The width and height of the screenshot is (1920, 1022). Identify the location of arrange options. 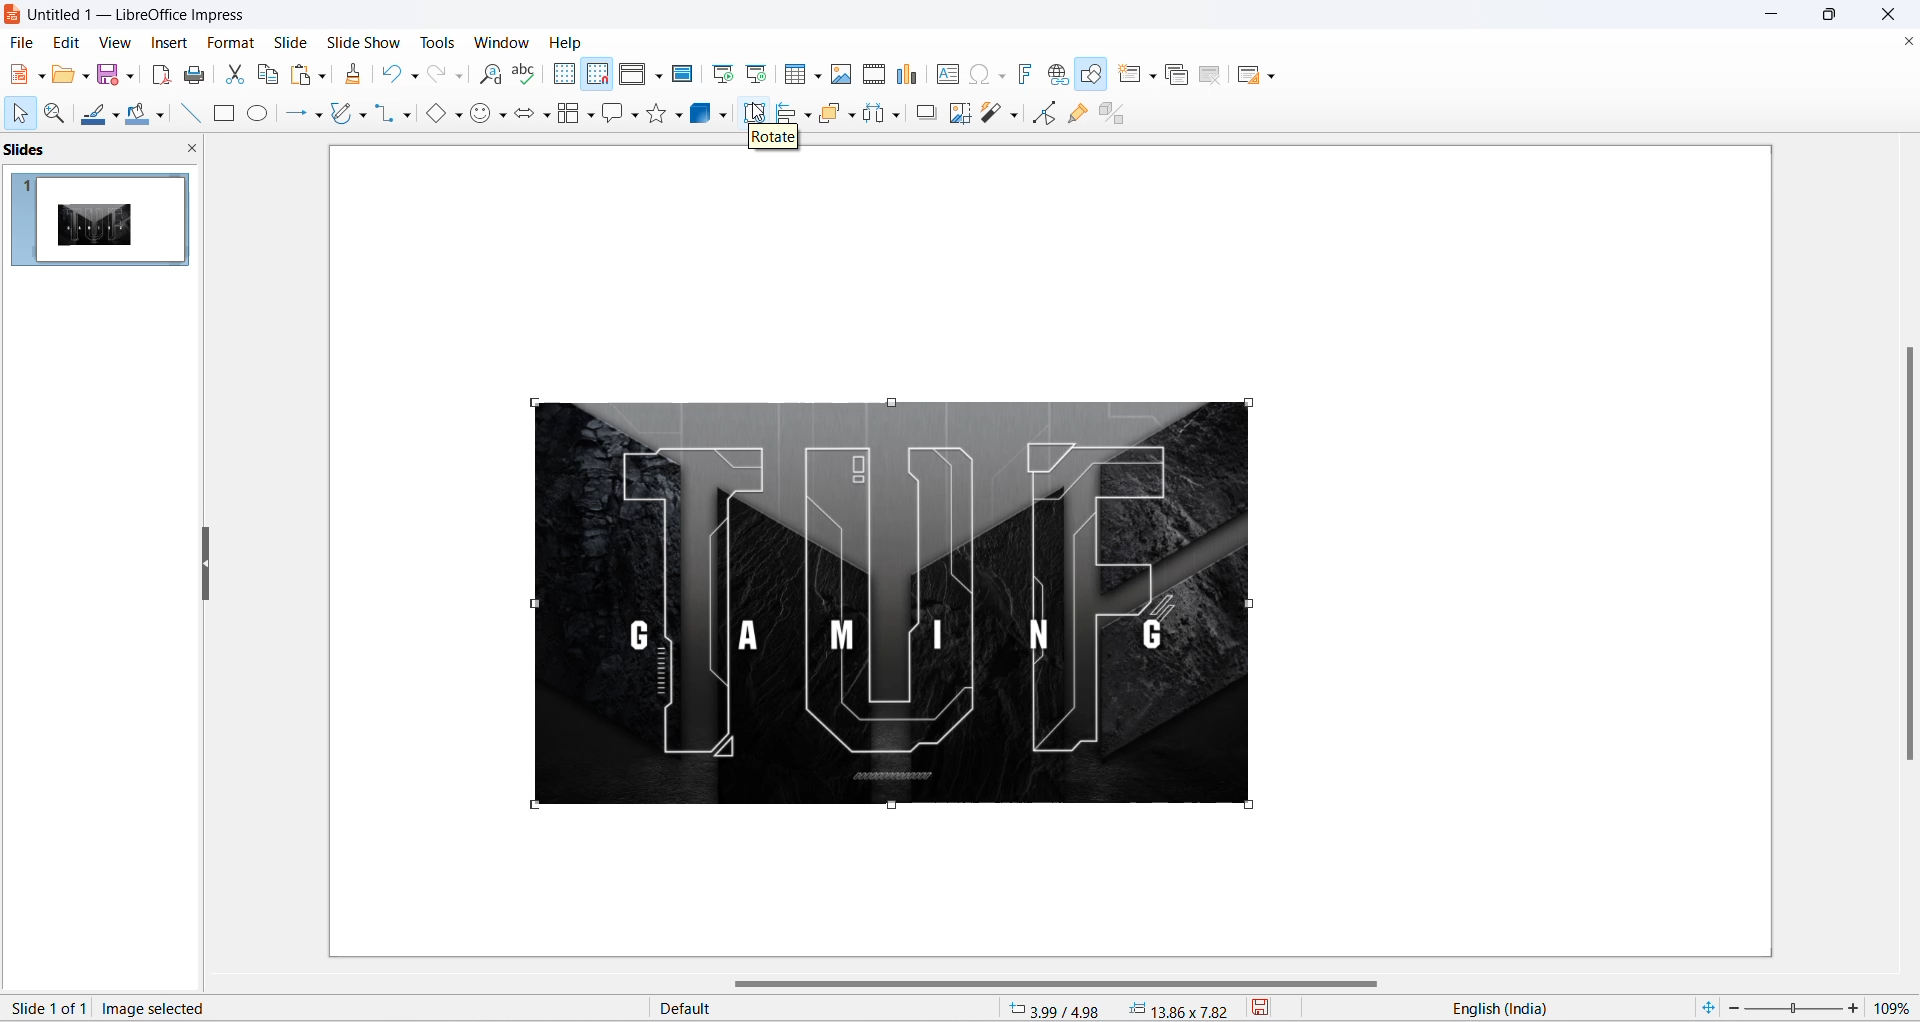
(854, 116).